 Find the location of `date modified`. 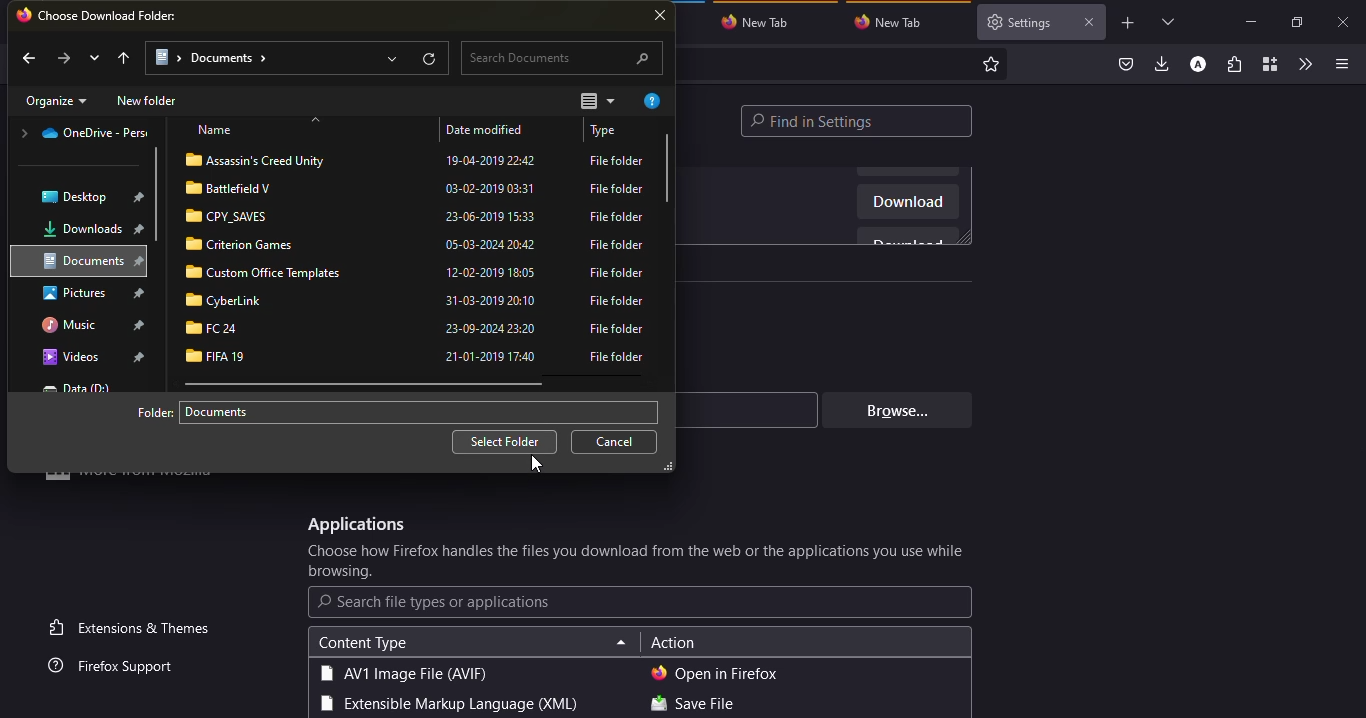

date modified is located at coordinates (491, 272).